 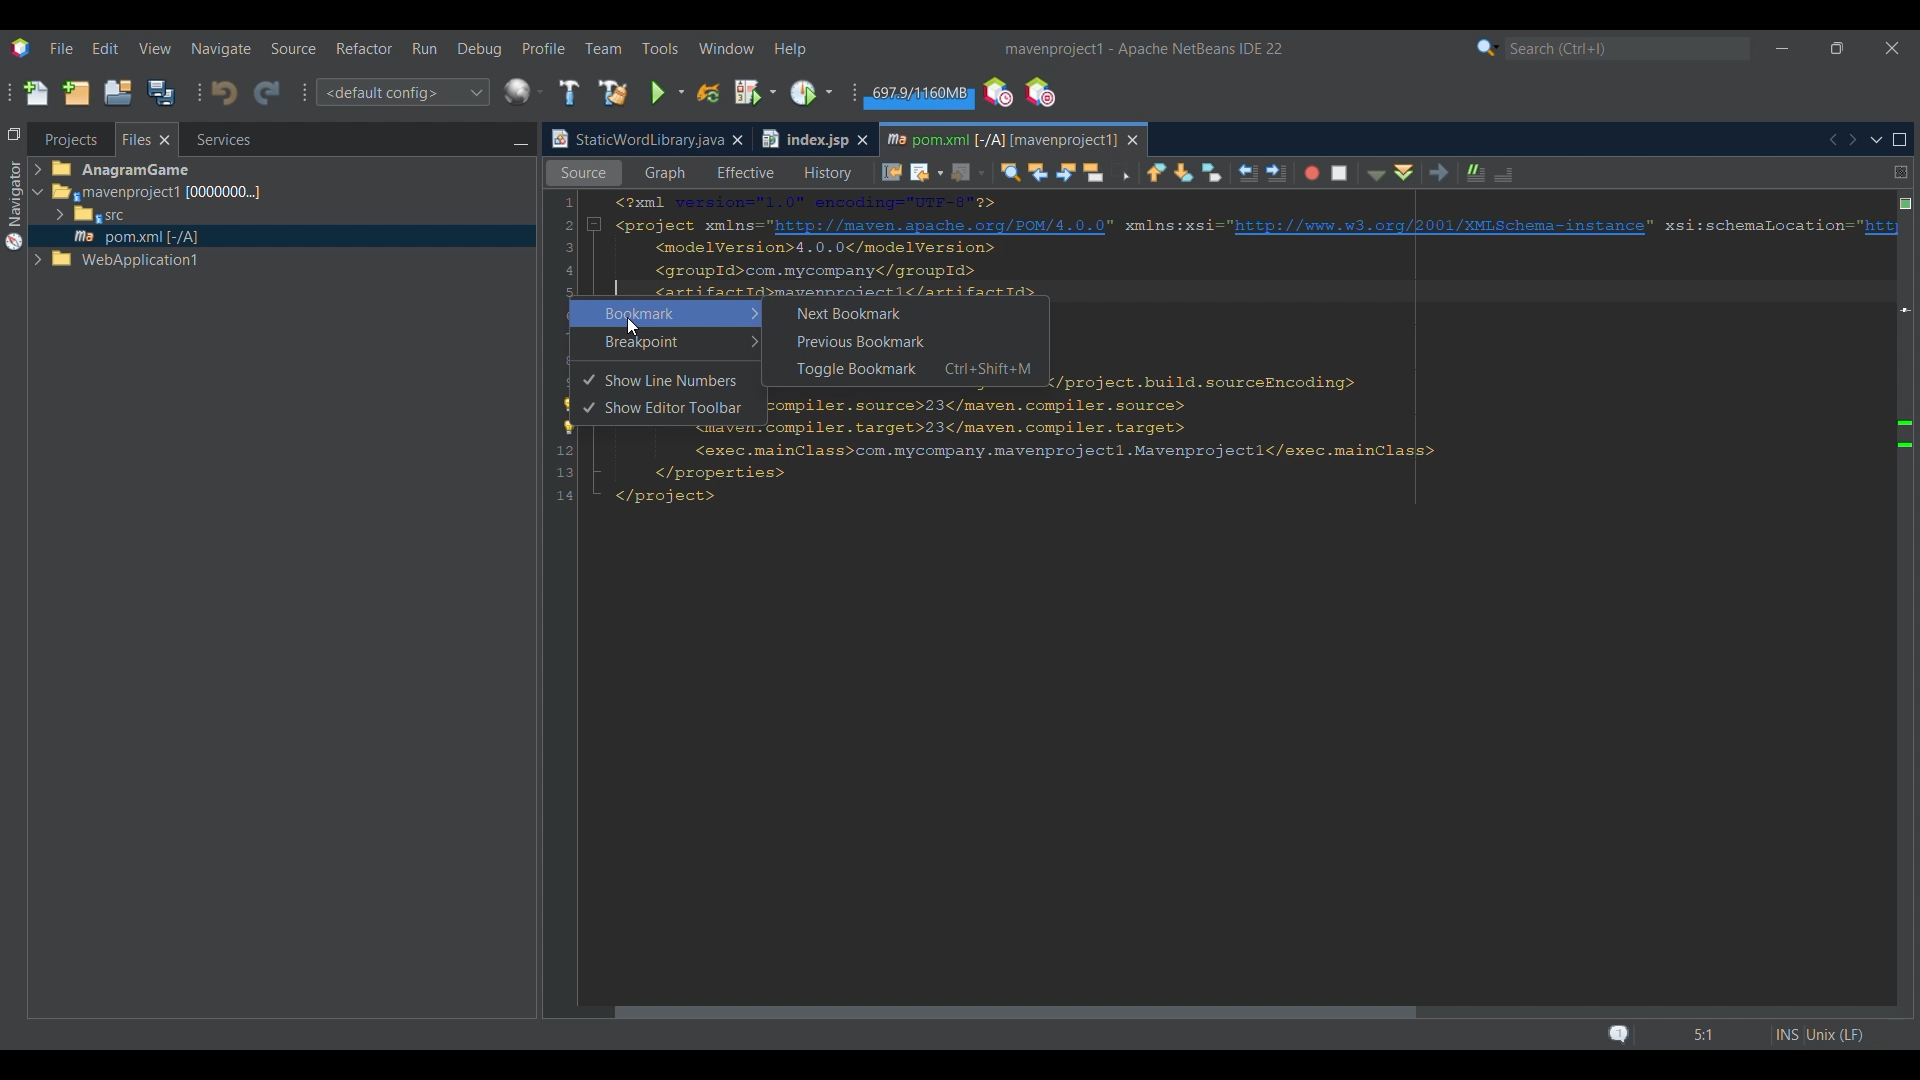 What do you see at coordinates (663, 173) in the screenshot?
I see `Graph view` at bounding box center [663, 173].